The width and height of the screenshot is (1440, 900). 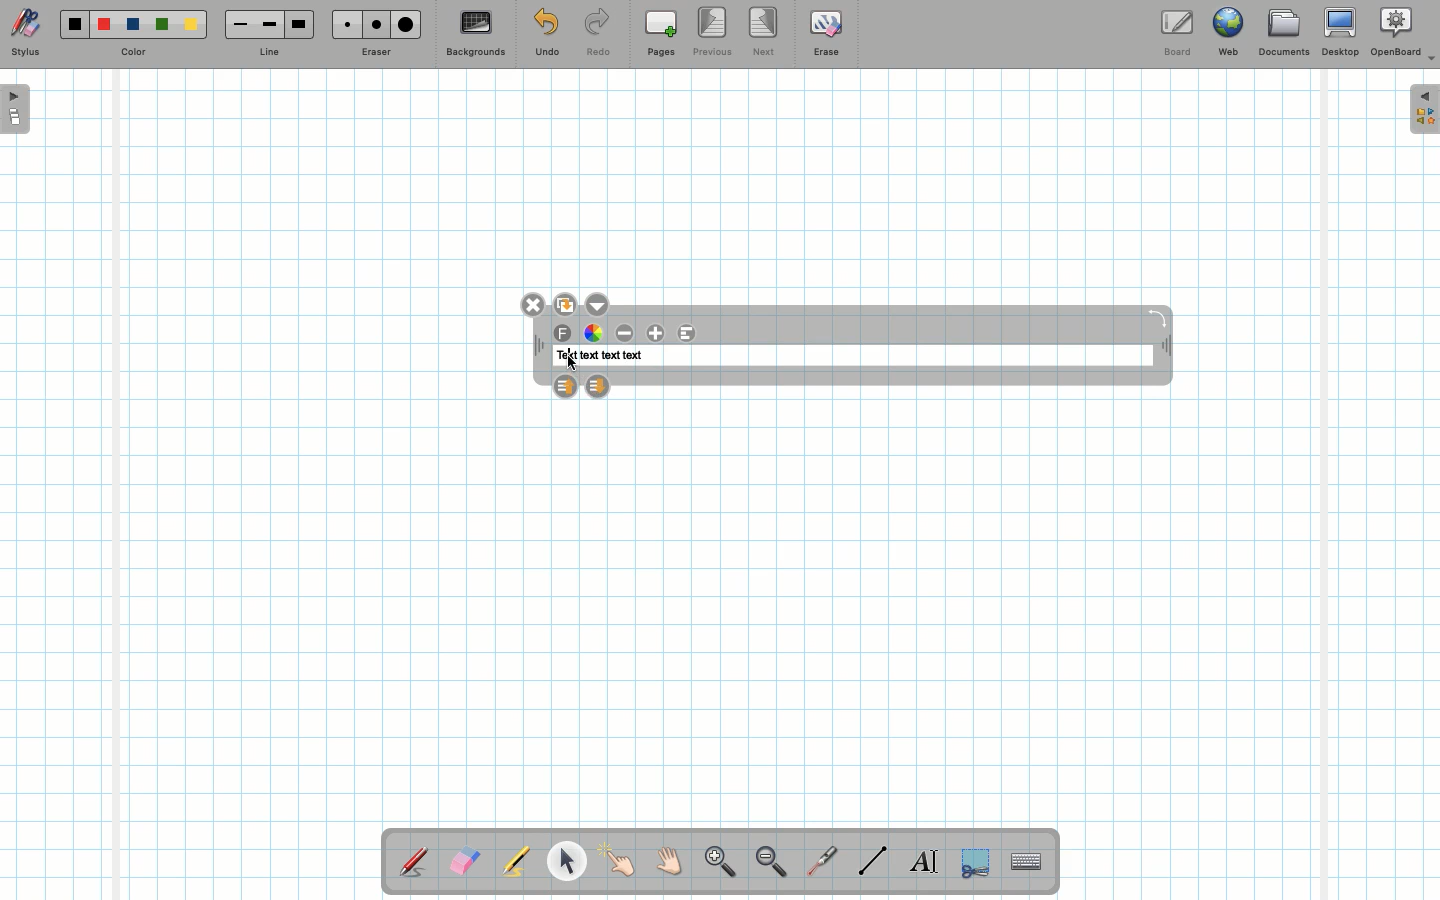 I want to click on Expand, so click(x=1424, y=109).